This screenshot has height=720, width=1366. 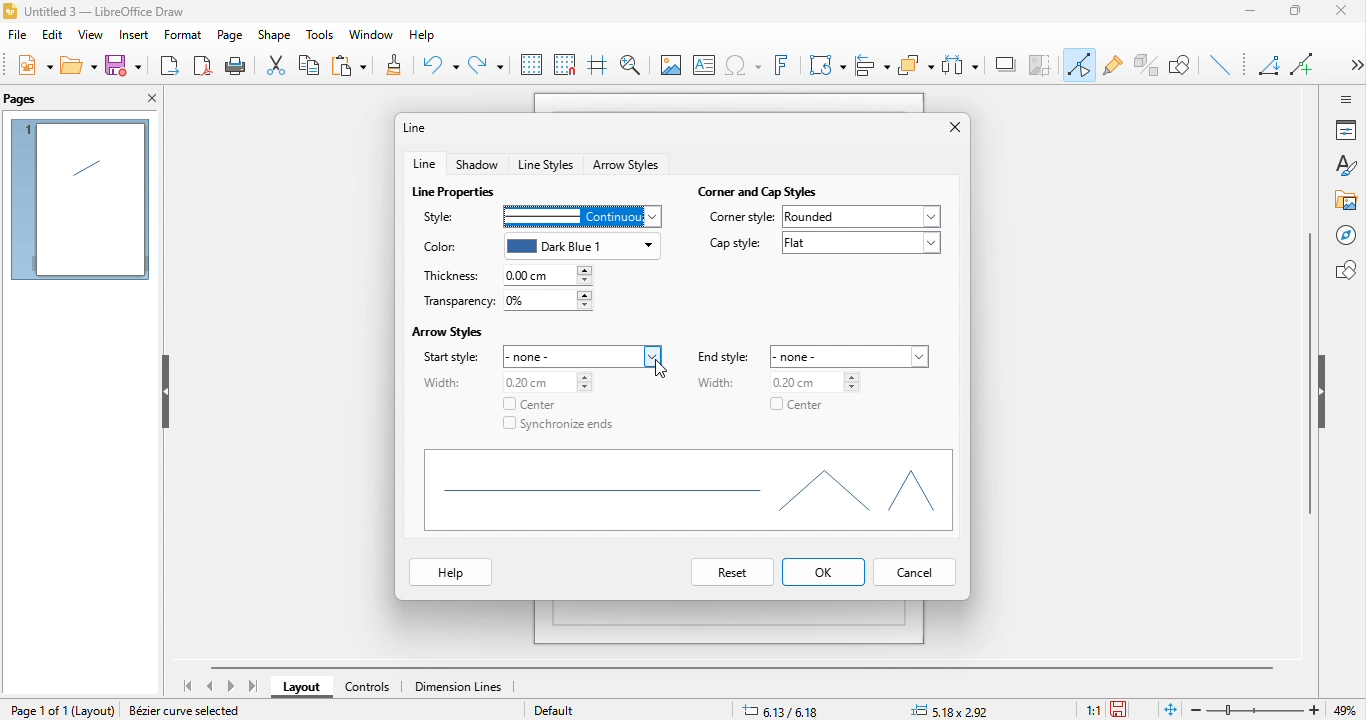 What do you see at coordinates (53, 38) in the screenshot?
I see `edit` at bounding box center [53, 38].